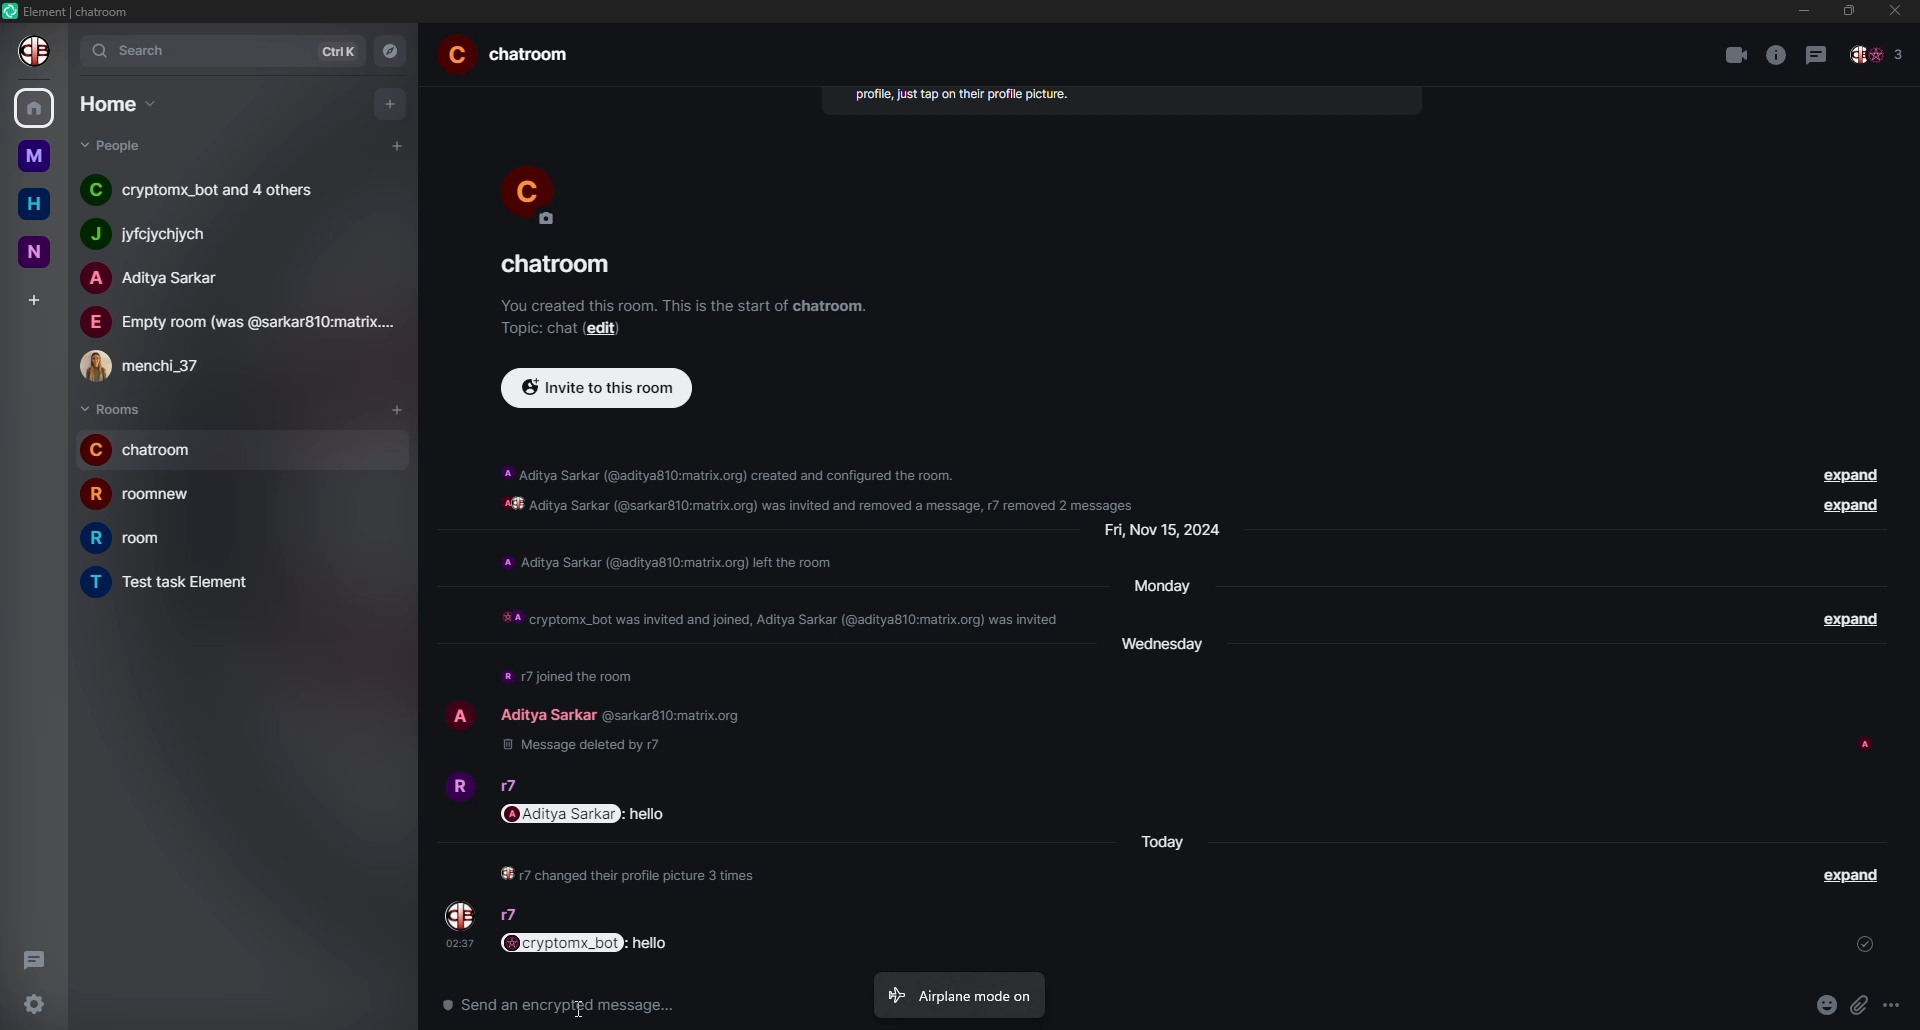 The width and height of the screenshot is (1920, 1030). I want to click on people, so click(160, 233).